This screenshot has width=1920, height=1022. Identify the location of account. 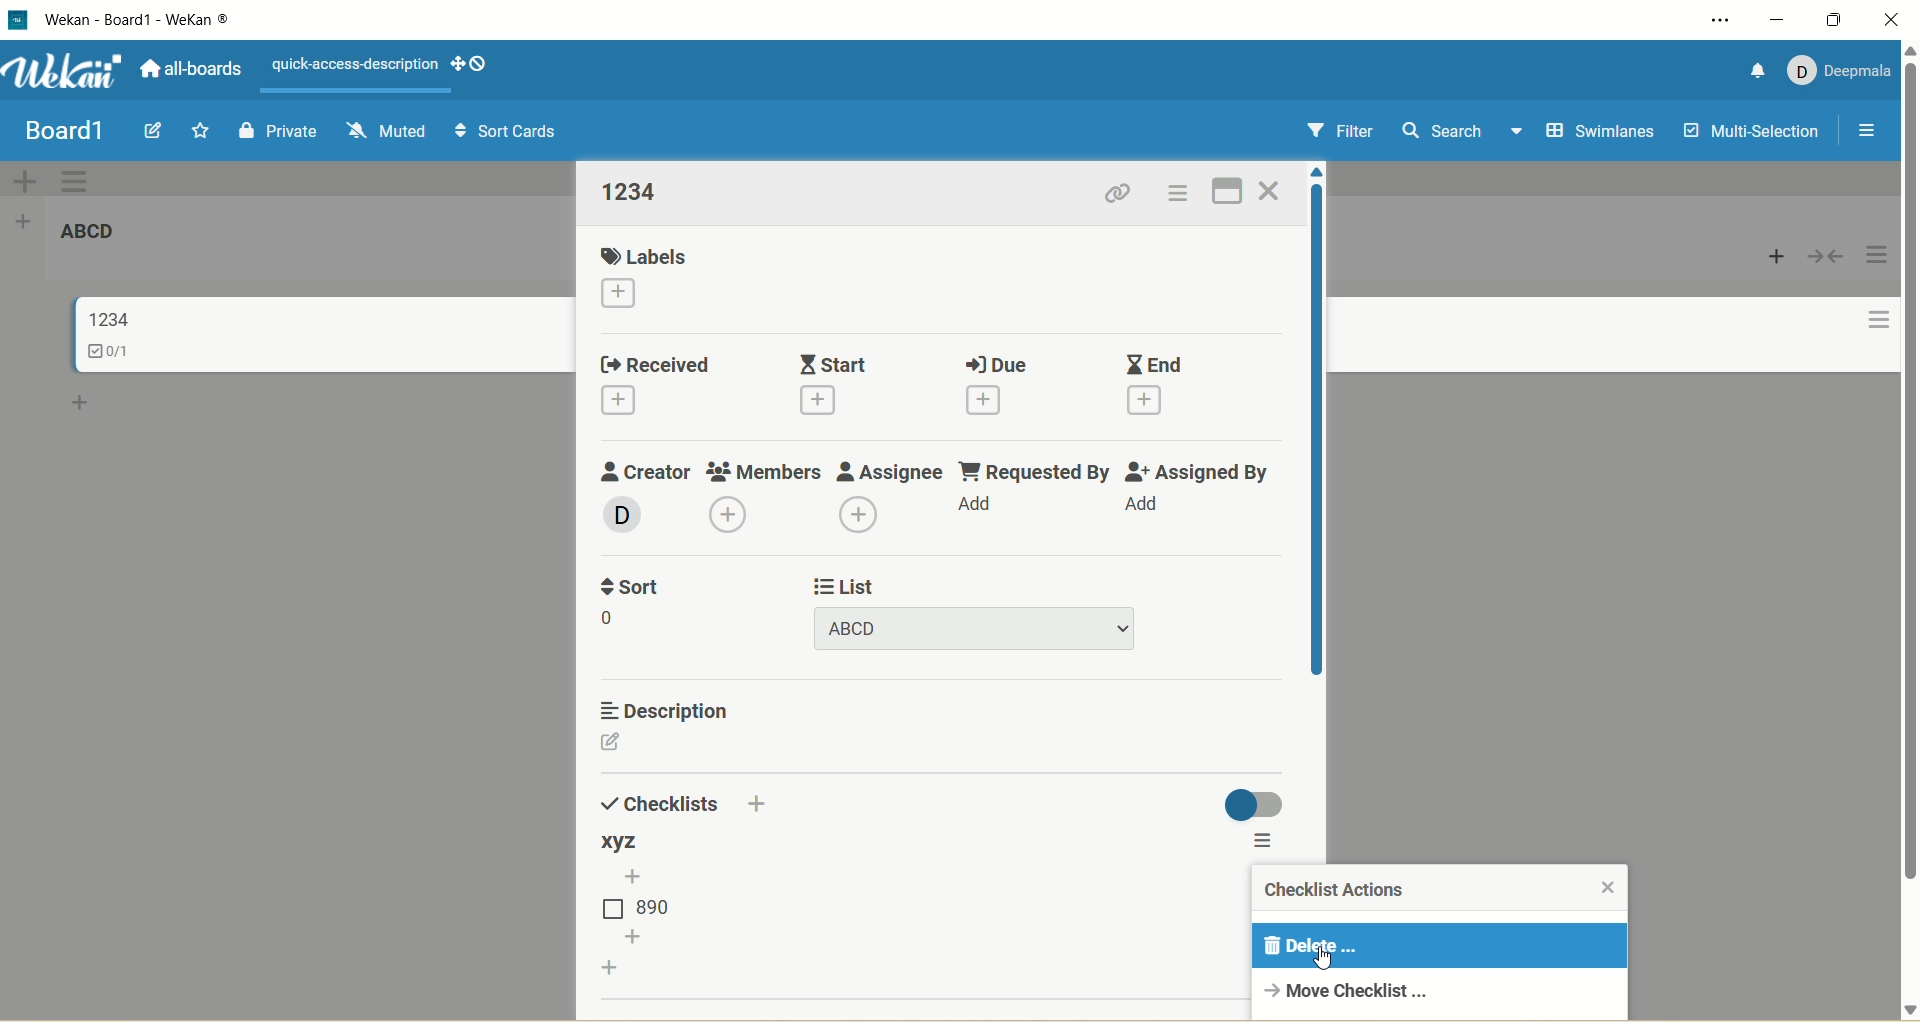
(1828, 72).